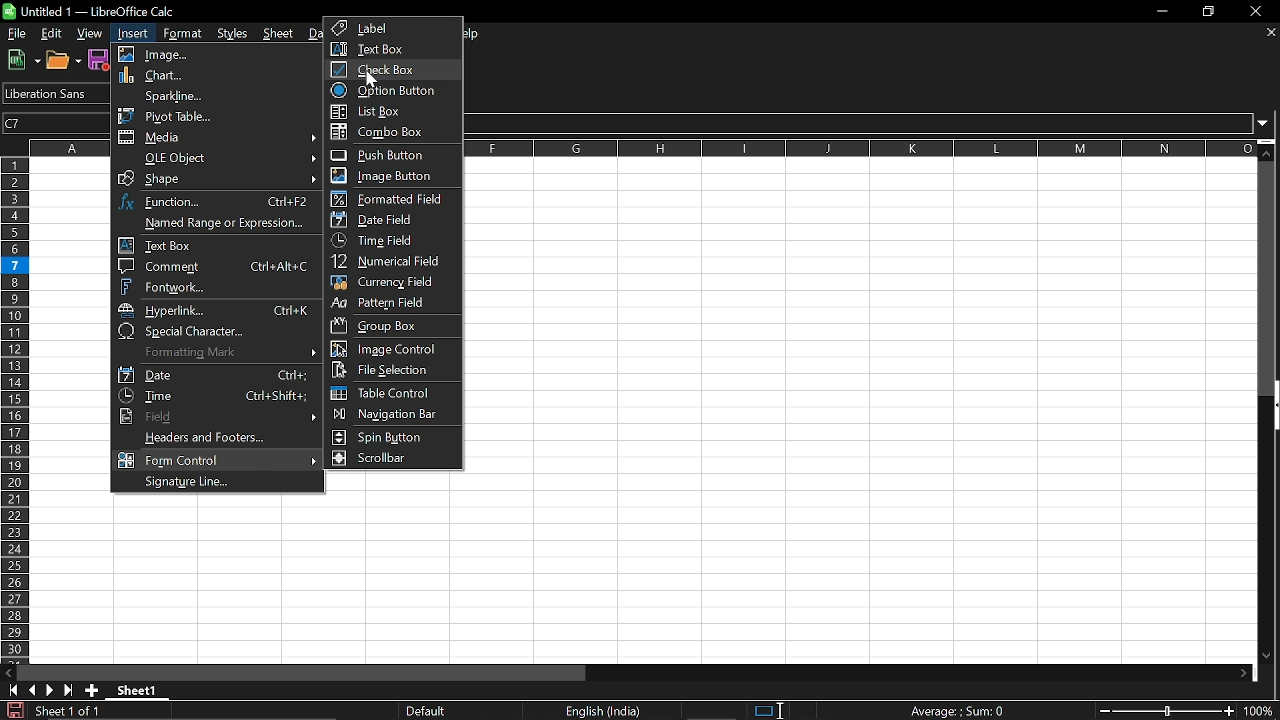 The image size is (1280, 720). I want to click on Last sheet, so click(69, 690).